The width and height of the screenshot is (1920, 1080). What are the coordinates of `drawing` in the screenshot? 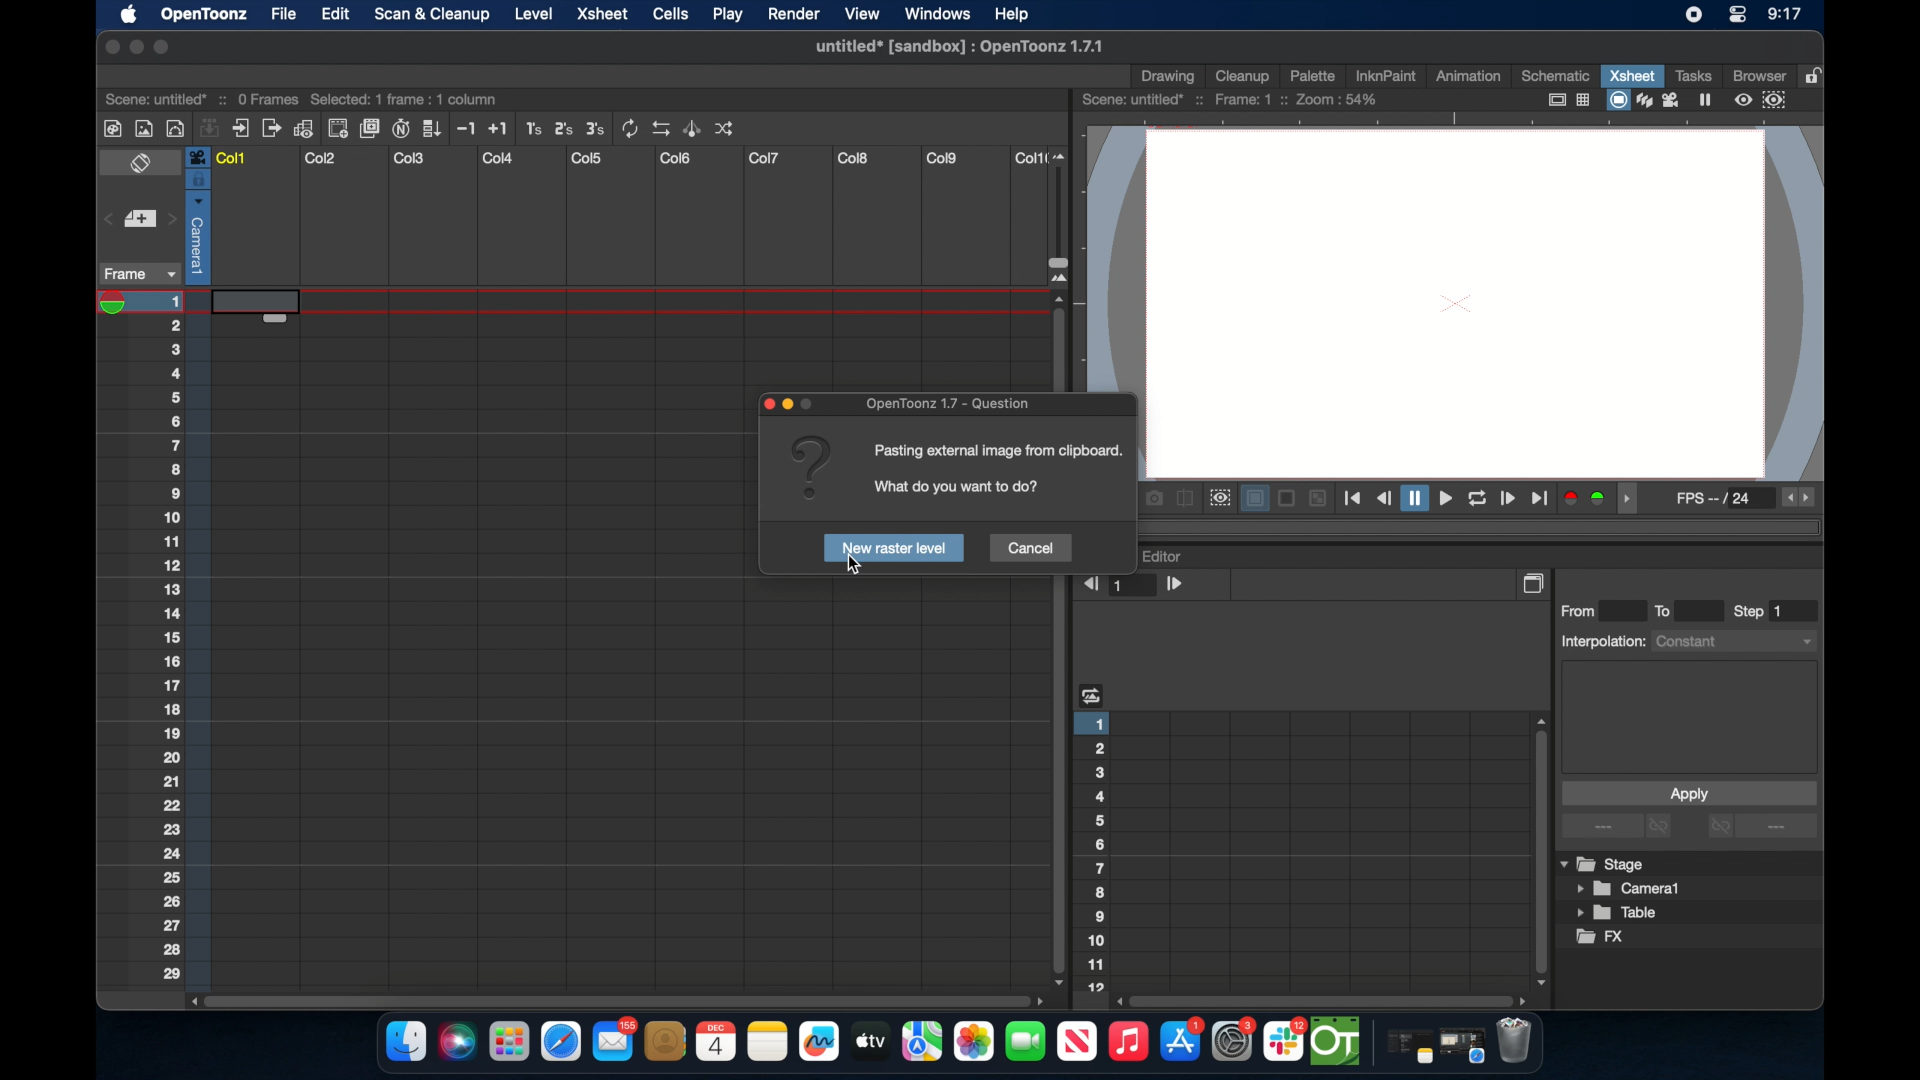 It's located at (1170, 77).